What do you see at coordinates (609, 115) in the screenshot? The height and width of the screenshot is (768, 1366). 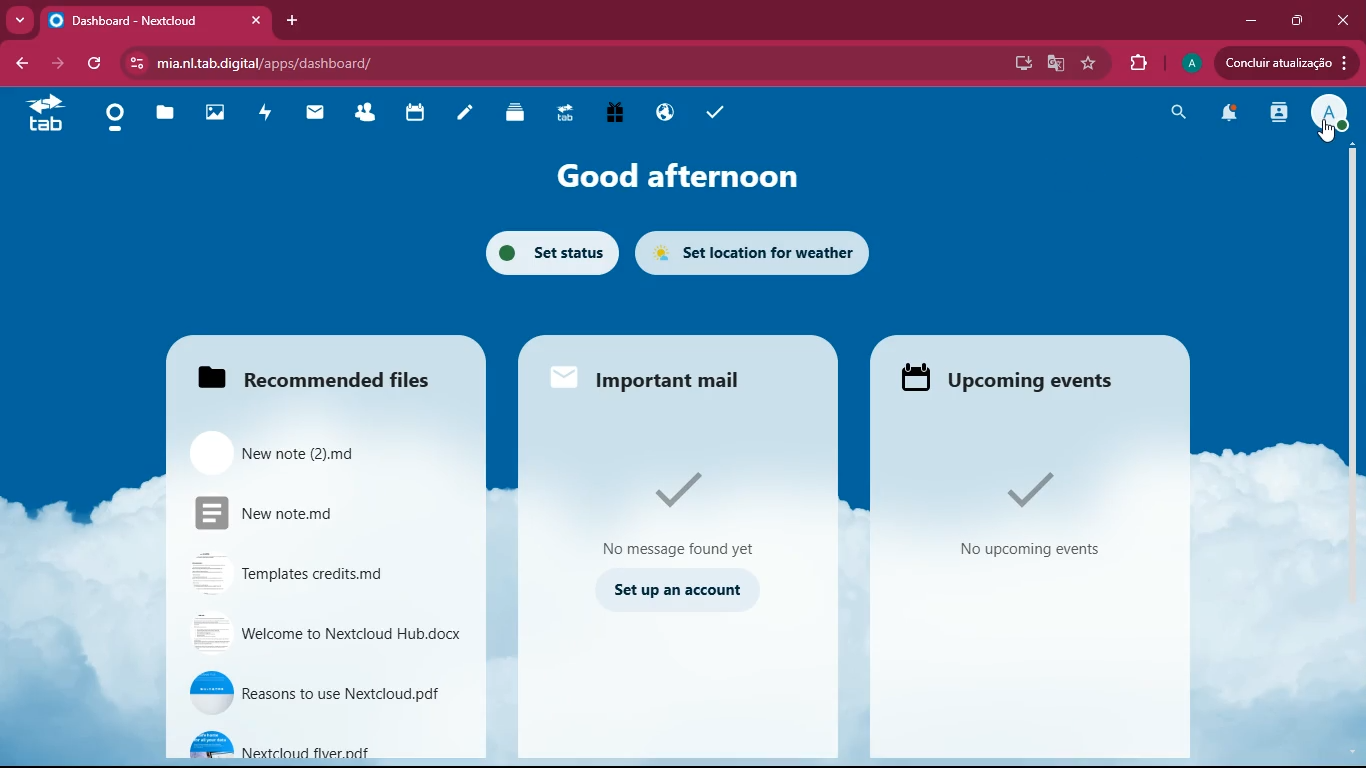 I see `gift` at bounding box center [609, 115].